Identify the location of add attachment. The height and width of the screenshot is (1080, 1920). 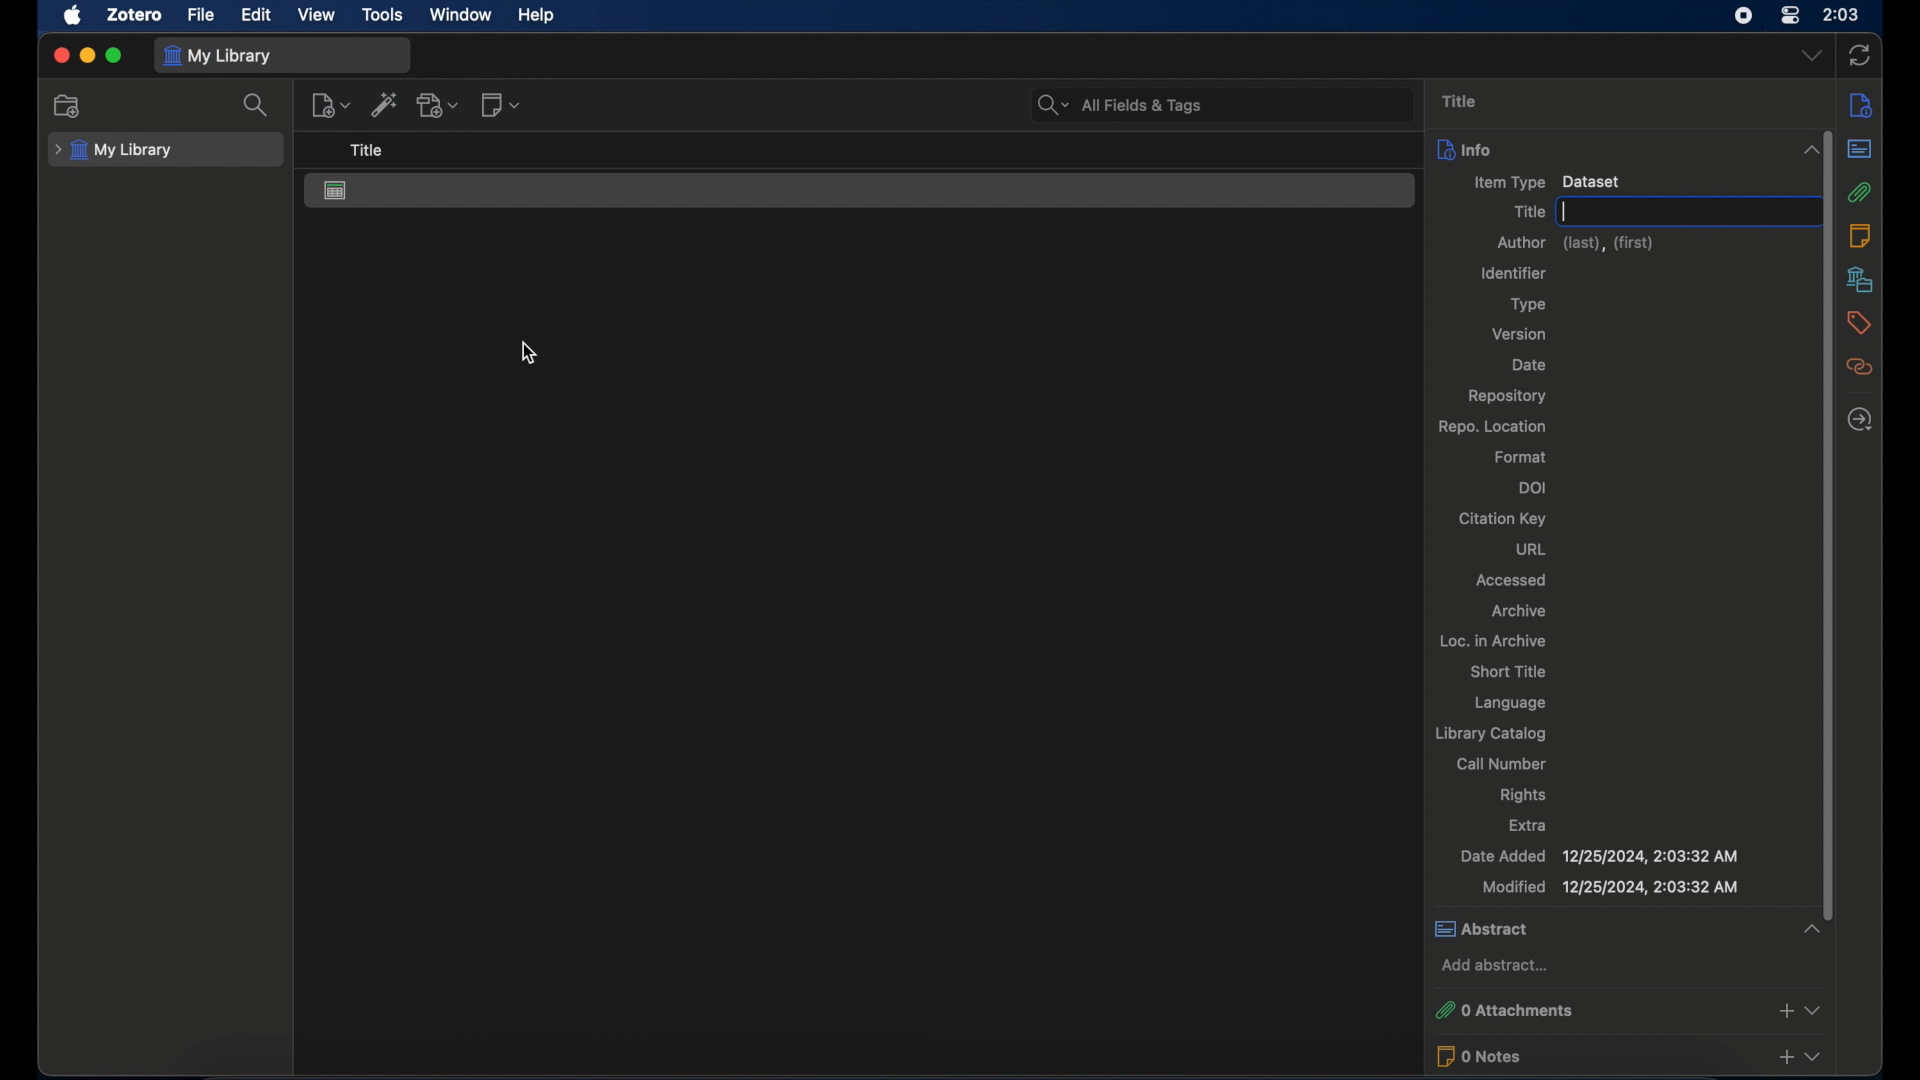
(440, 105).